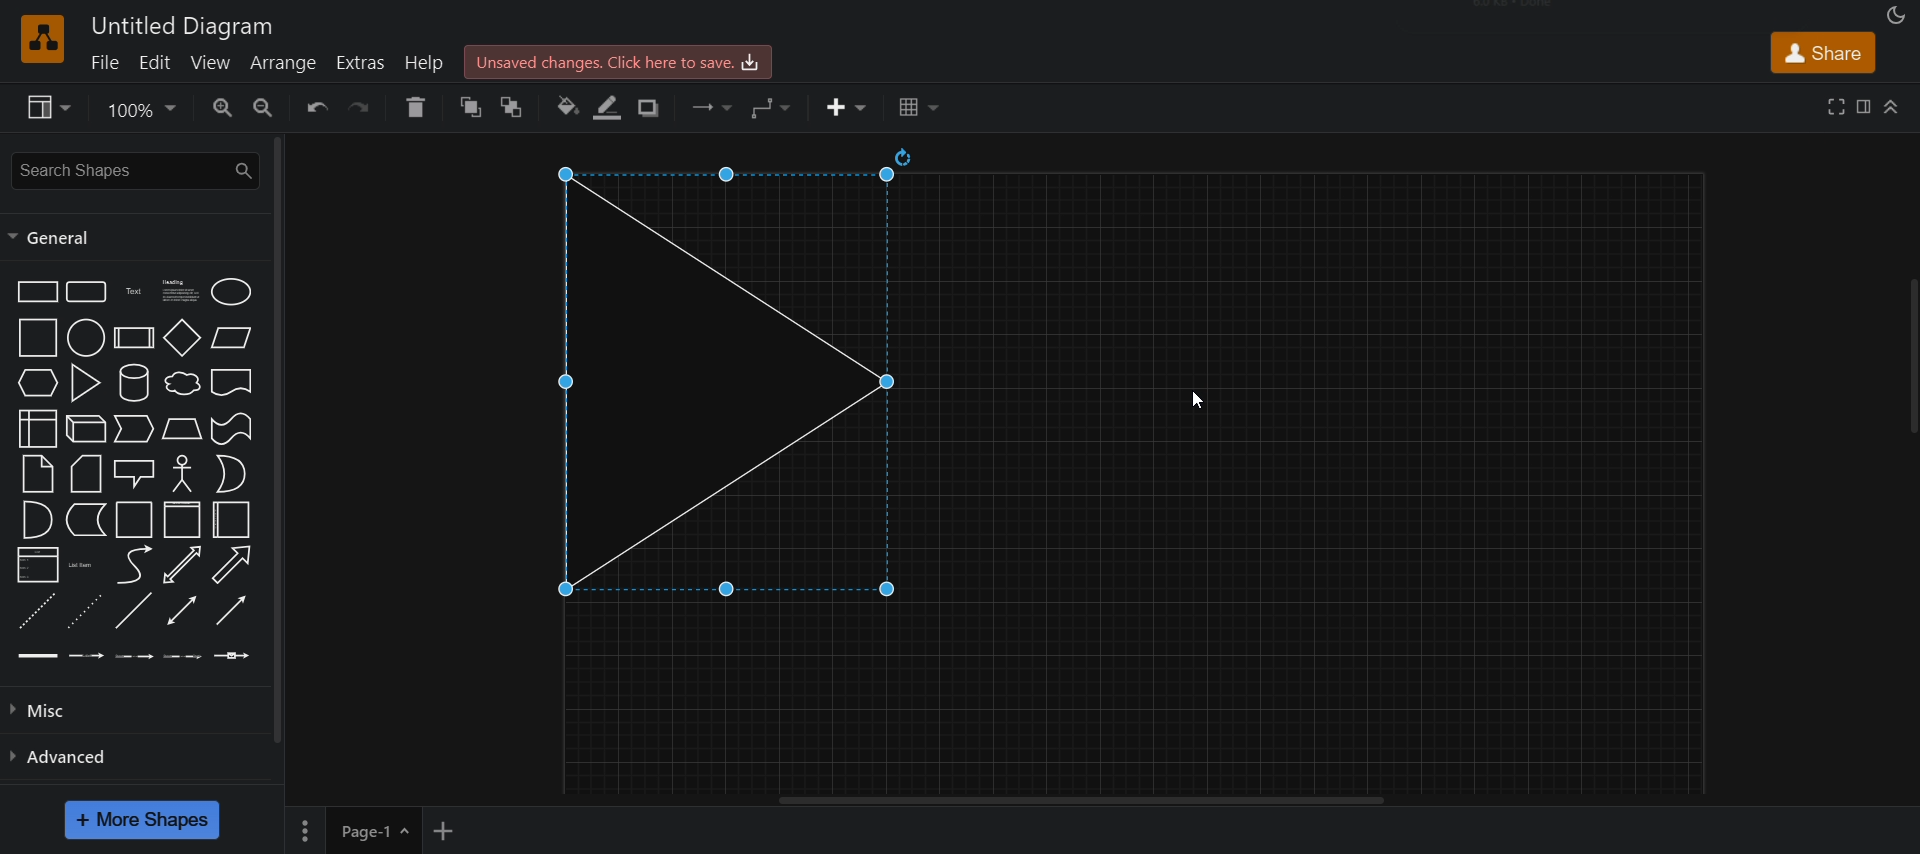 This screenshot has height=854, width=1920. Describe the element at coordinates (781, 383) in the screenshot. I see `triangle` at that location.